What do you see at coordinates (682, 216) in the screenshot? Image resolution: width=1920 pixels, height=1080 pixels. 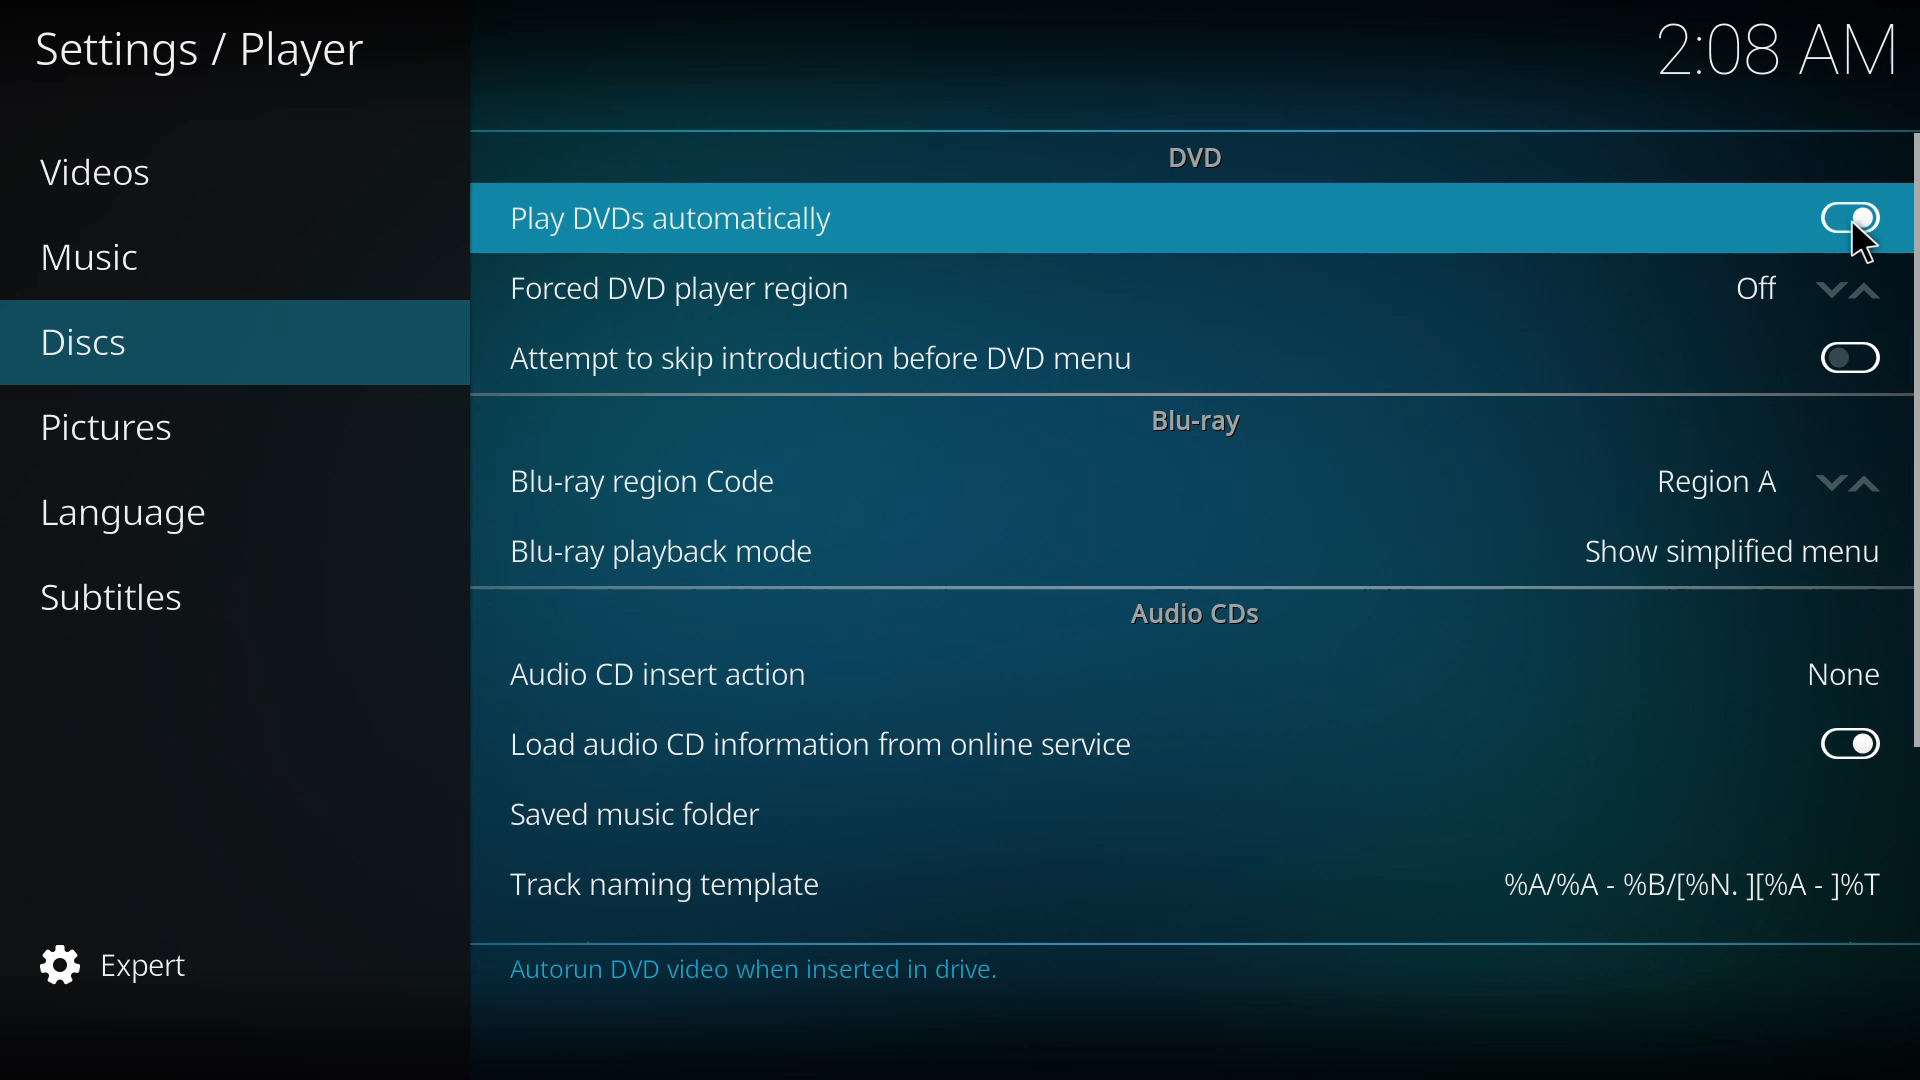 I see `play dvds automatically` at bounding box center [682, 216].